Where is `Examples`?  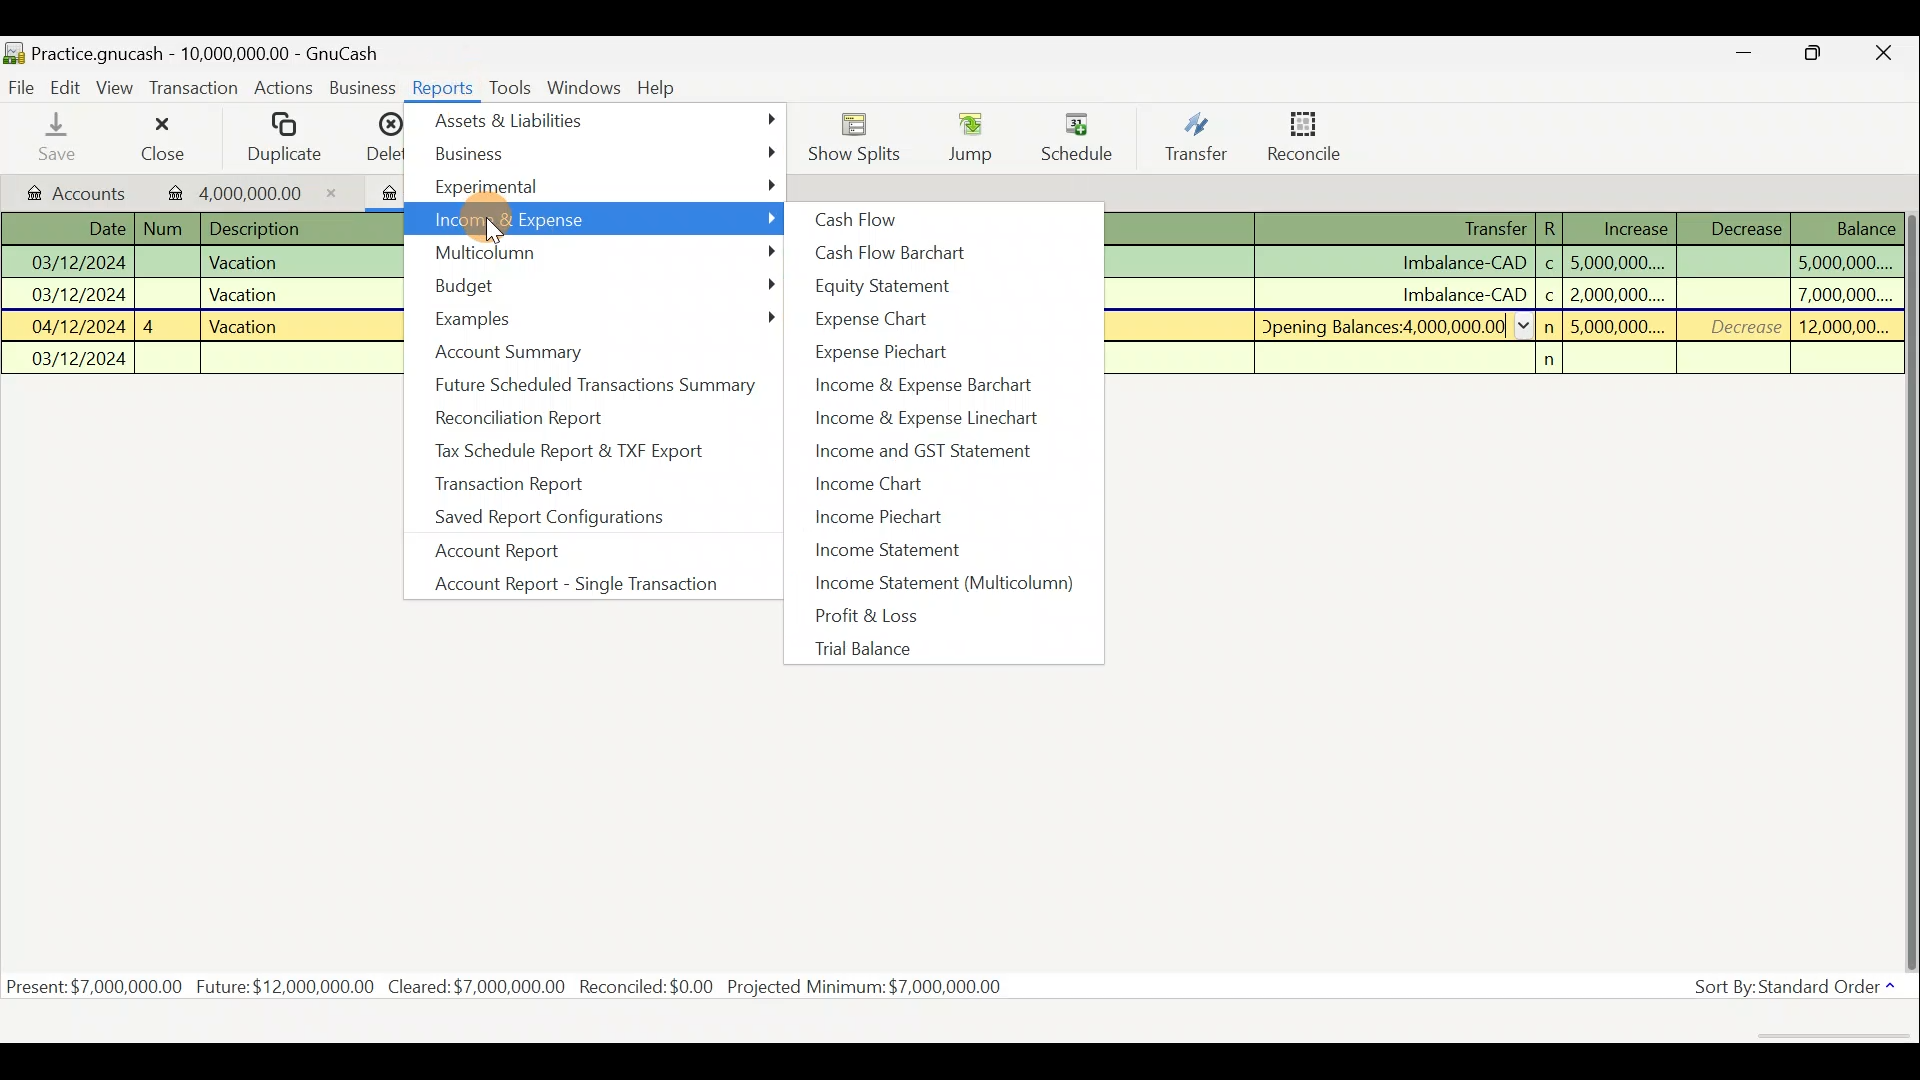 Examples is located at coordinates (601, 319).